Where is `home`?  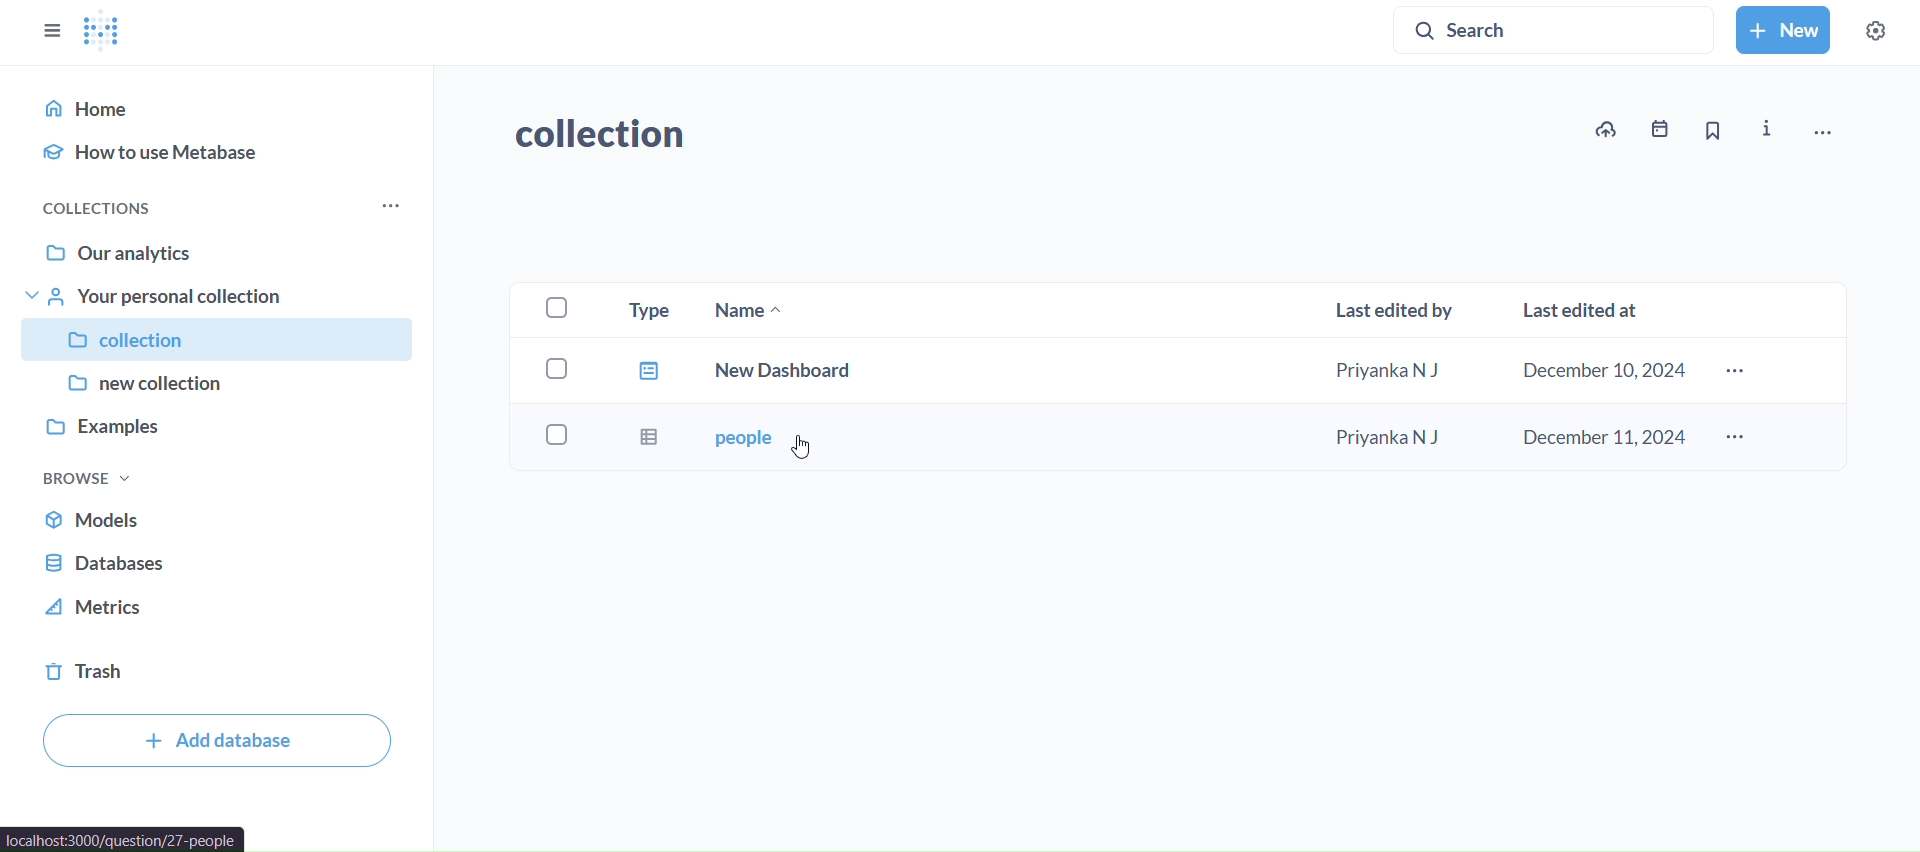 home is located at coordinates (223, 105).